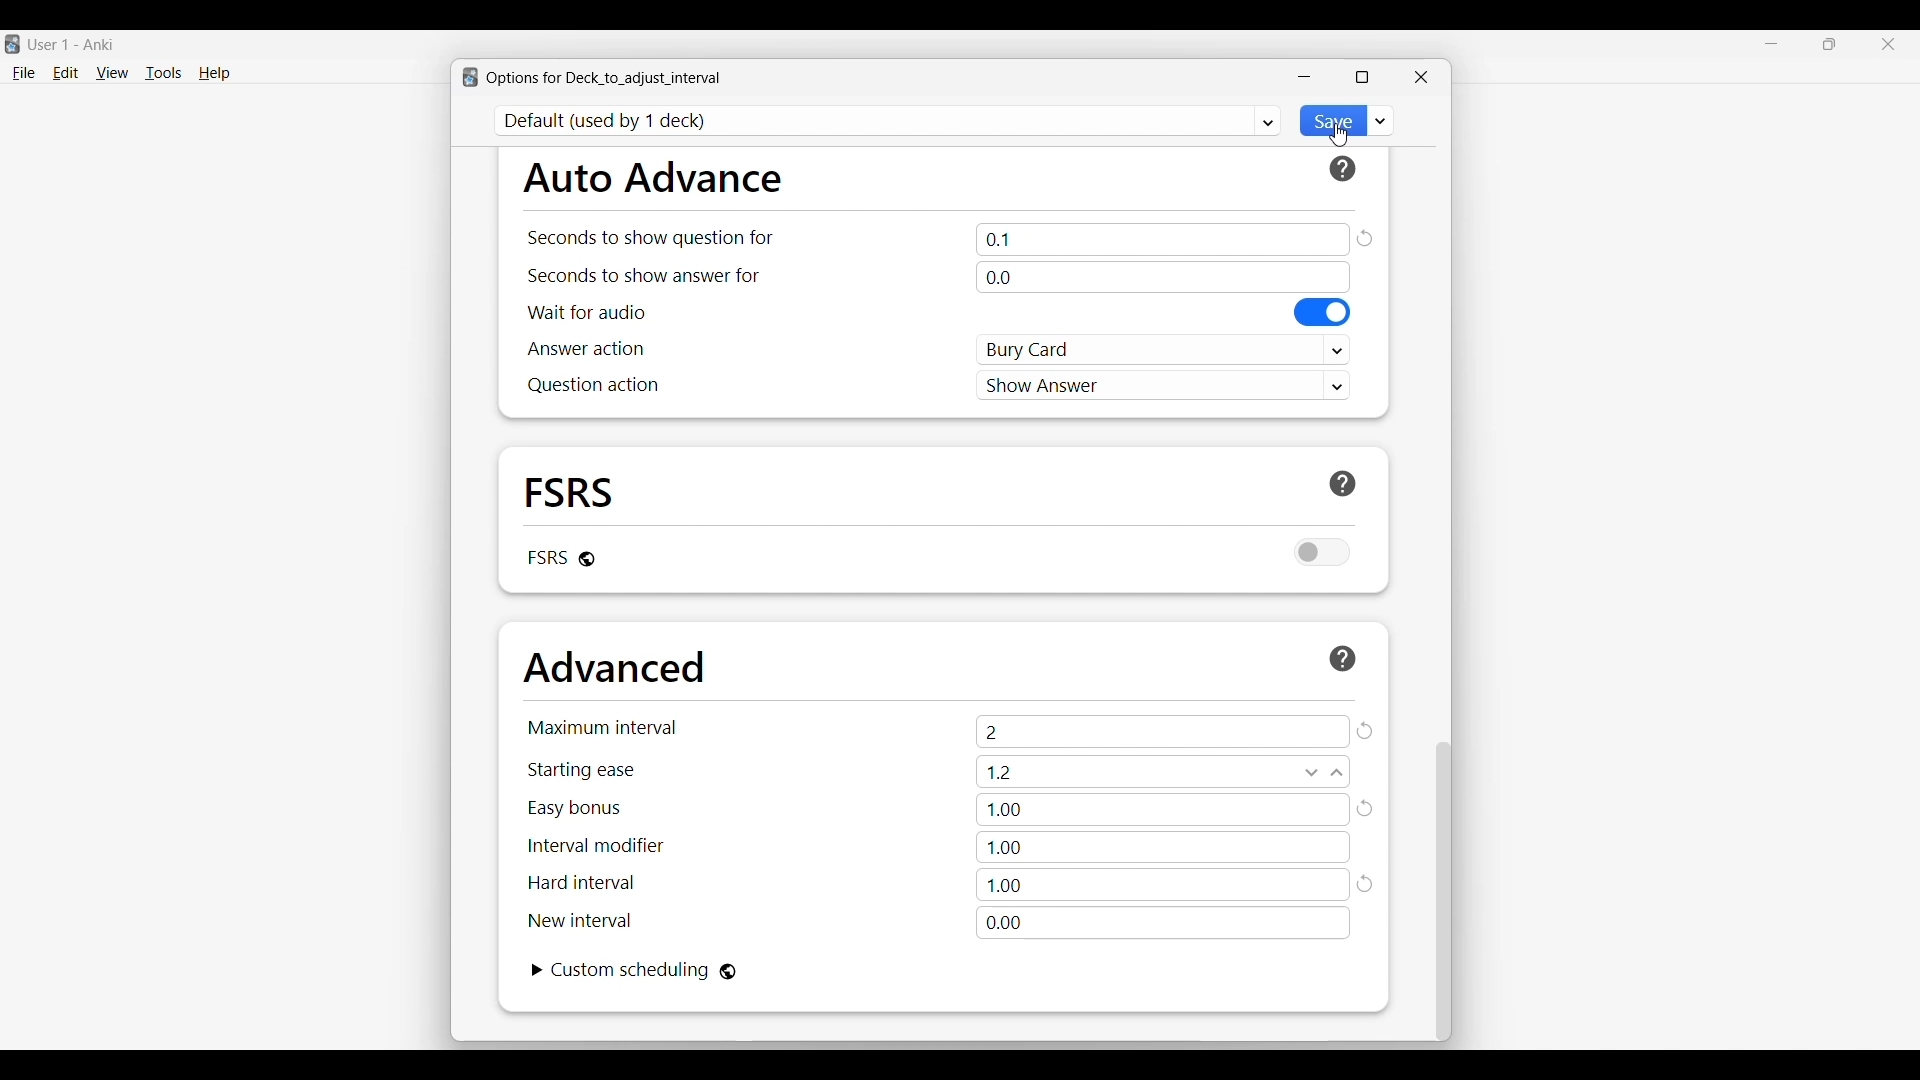 The height and width of the screenshot is (1080, 1920). What do you see at coordinates (1323, 552) in the screenshot?
I see `Toggle for FSRS` at bounding box center [1323, 552].